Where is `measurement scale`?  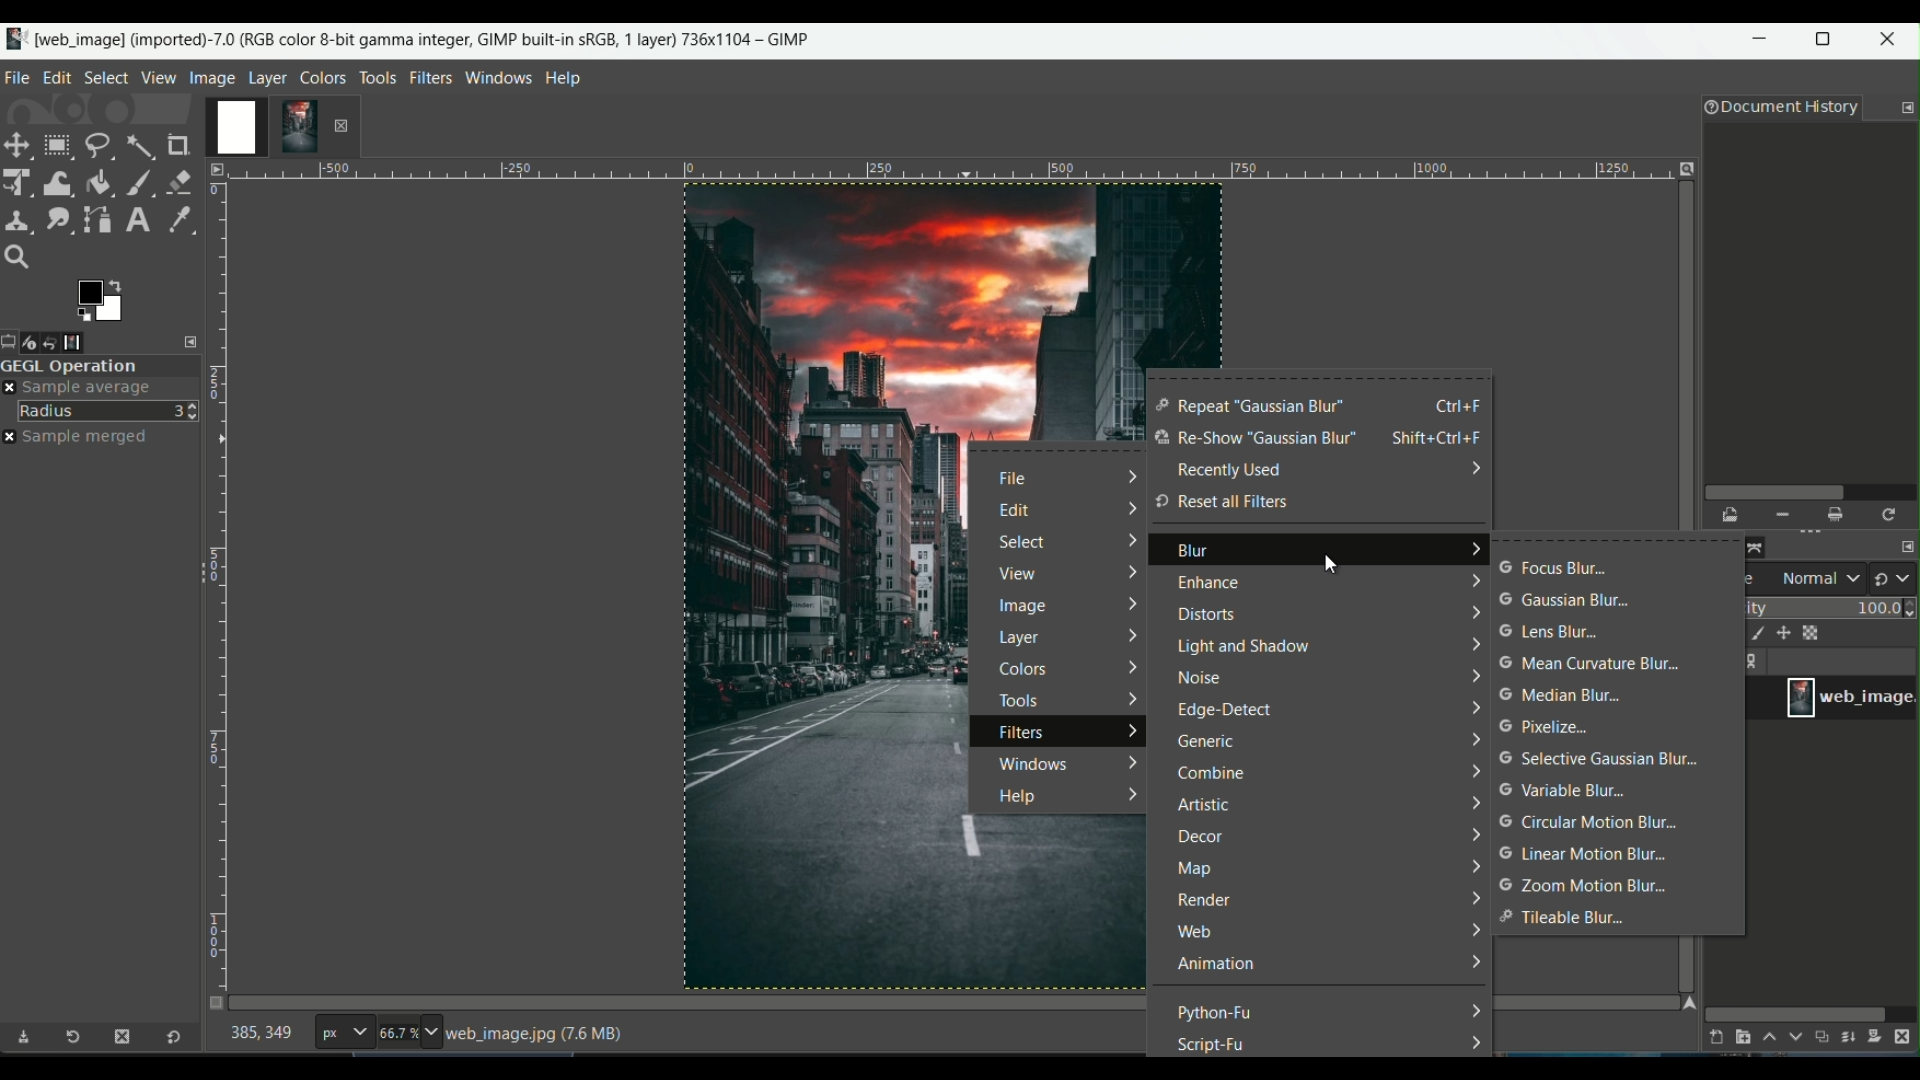
measurement scale is located at coordinates (343, 1034).